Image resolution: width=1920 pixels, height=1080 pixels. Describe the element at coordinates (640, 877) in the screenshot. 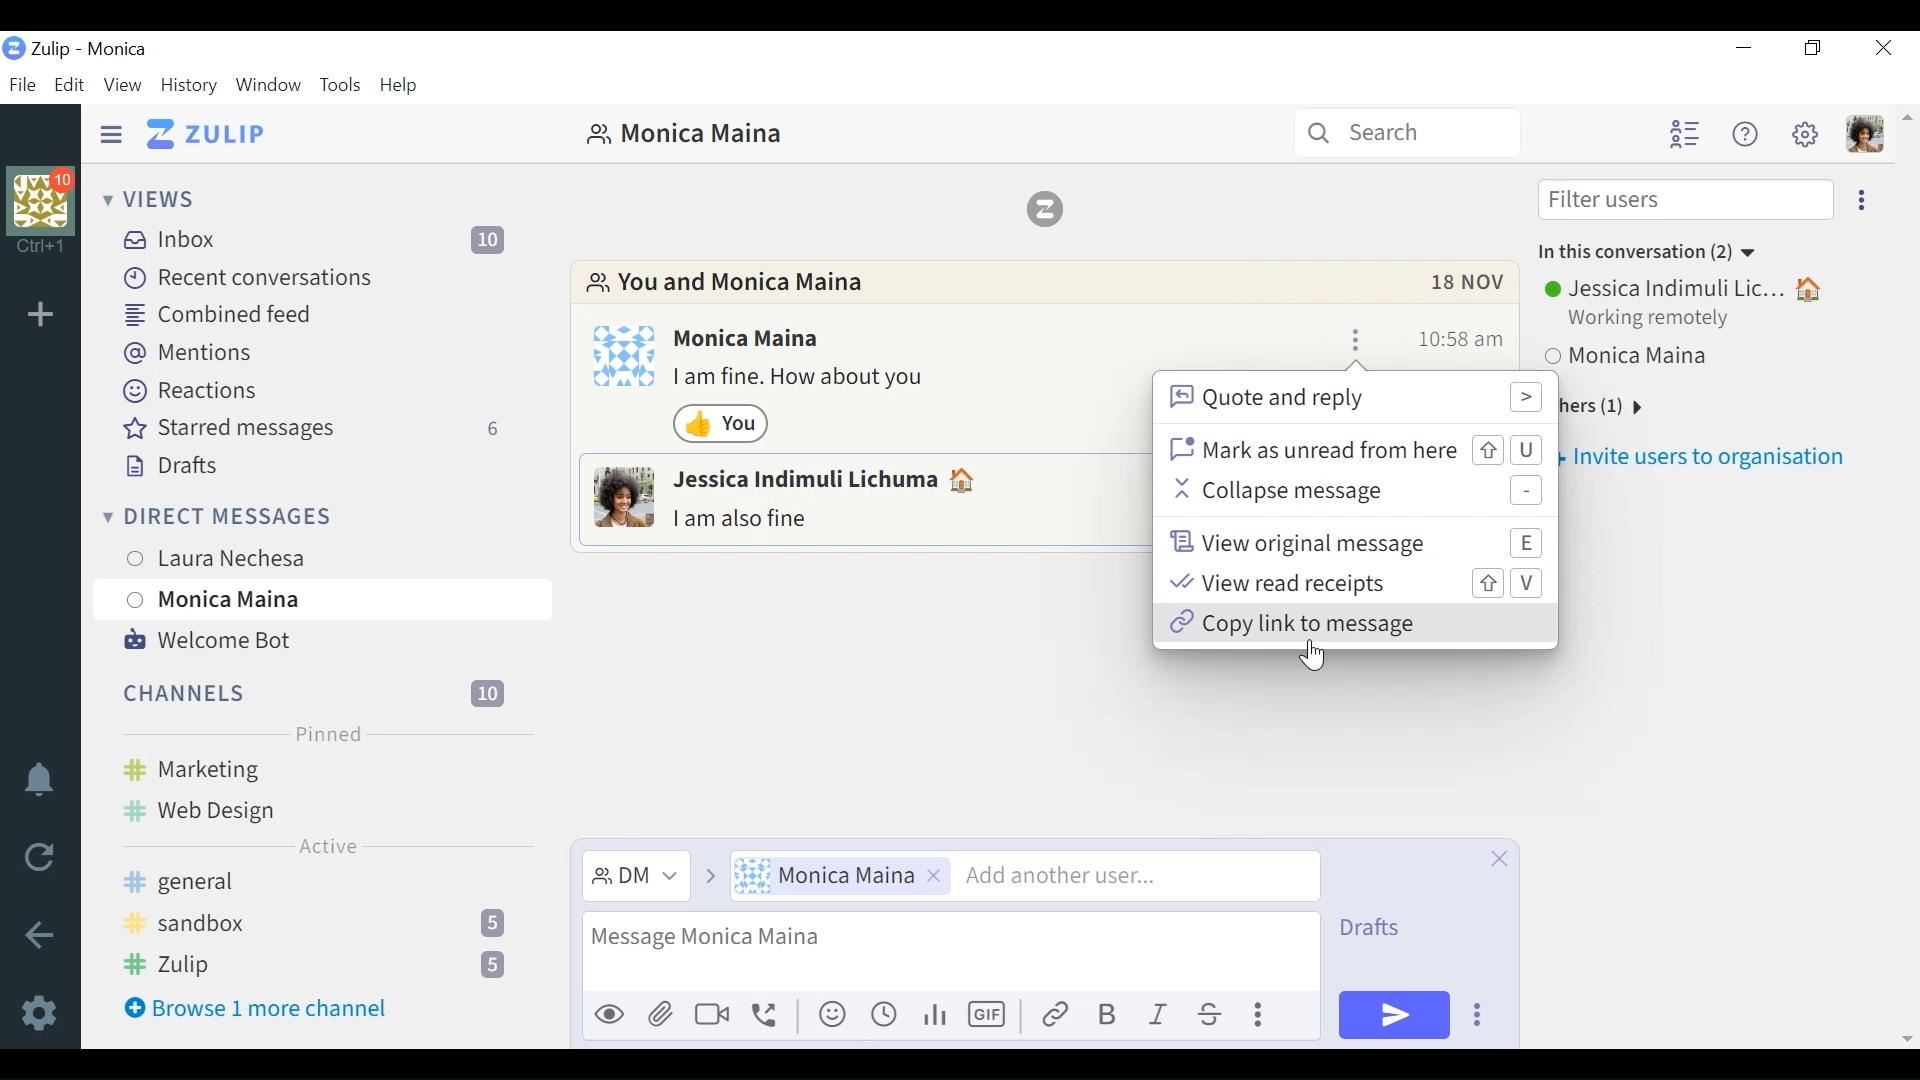

I see `DM` at that location.